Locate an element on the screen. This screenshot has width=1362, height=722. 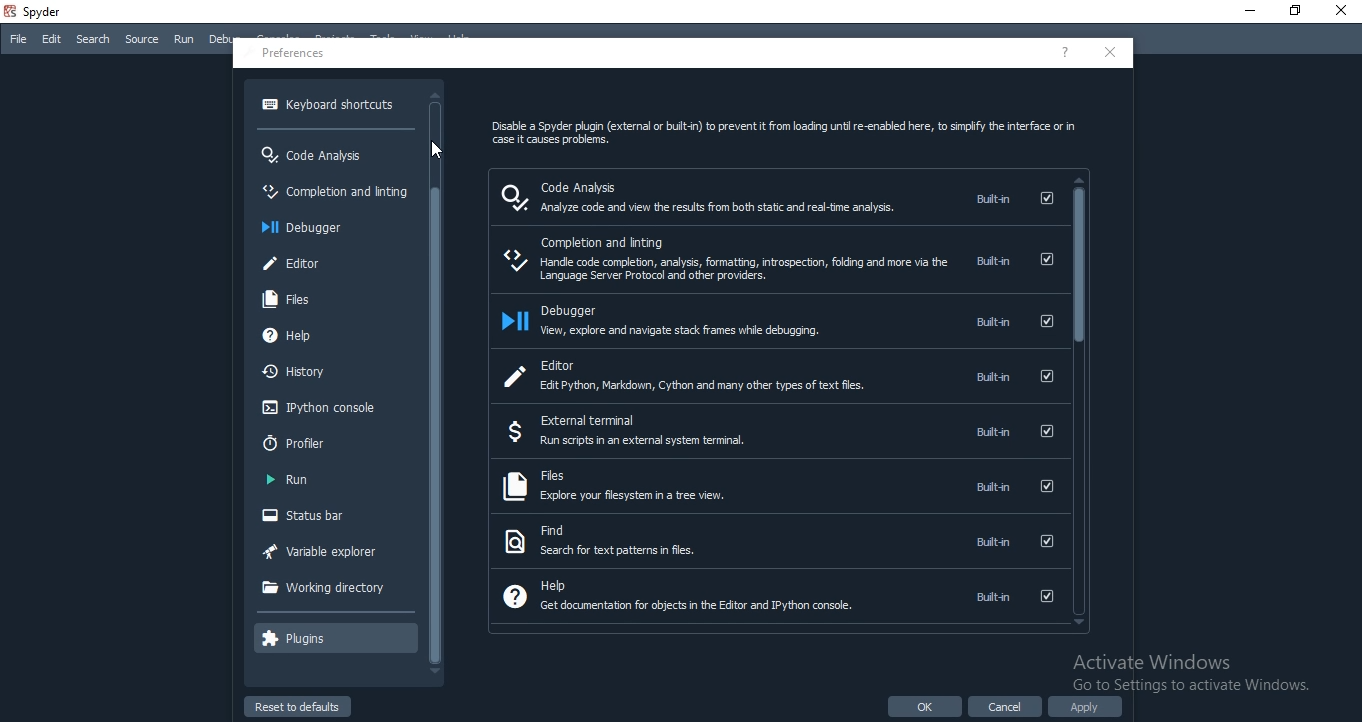
text is located at coordinates (992, 321).